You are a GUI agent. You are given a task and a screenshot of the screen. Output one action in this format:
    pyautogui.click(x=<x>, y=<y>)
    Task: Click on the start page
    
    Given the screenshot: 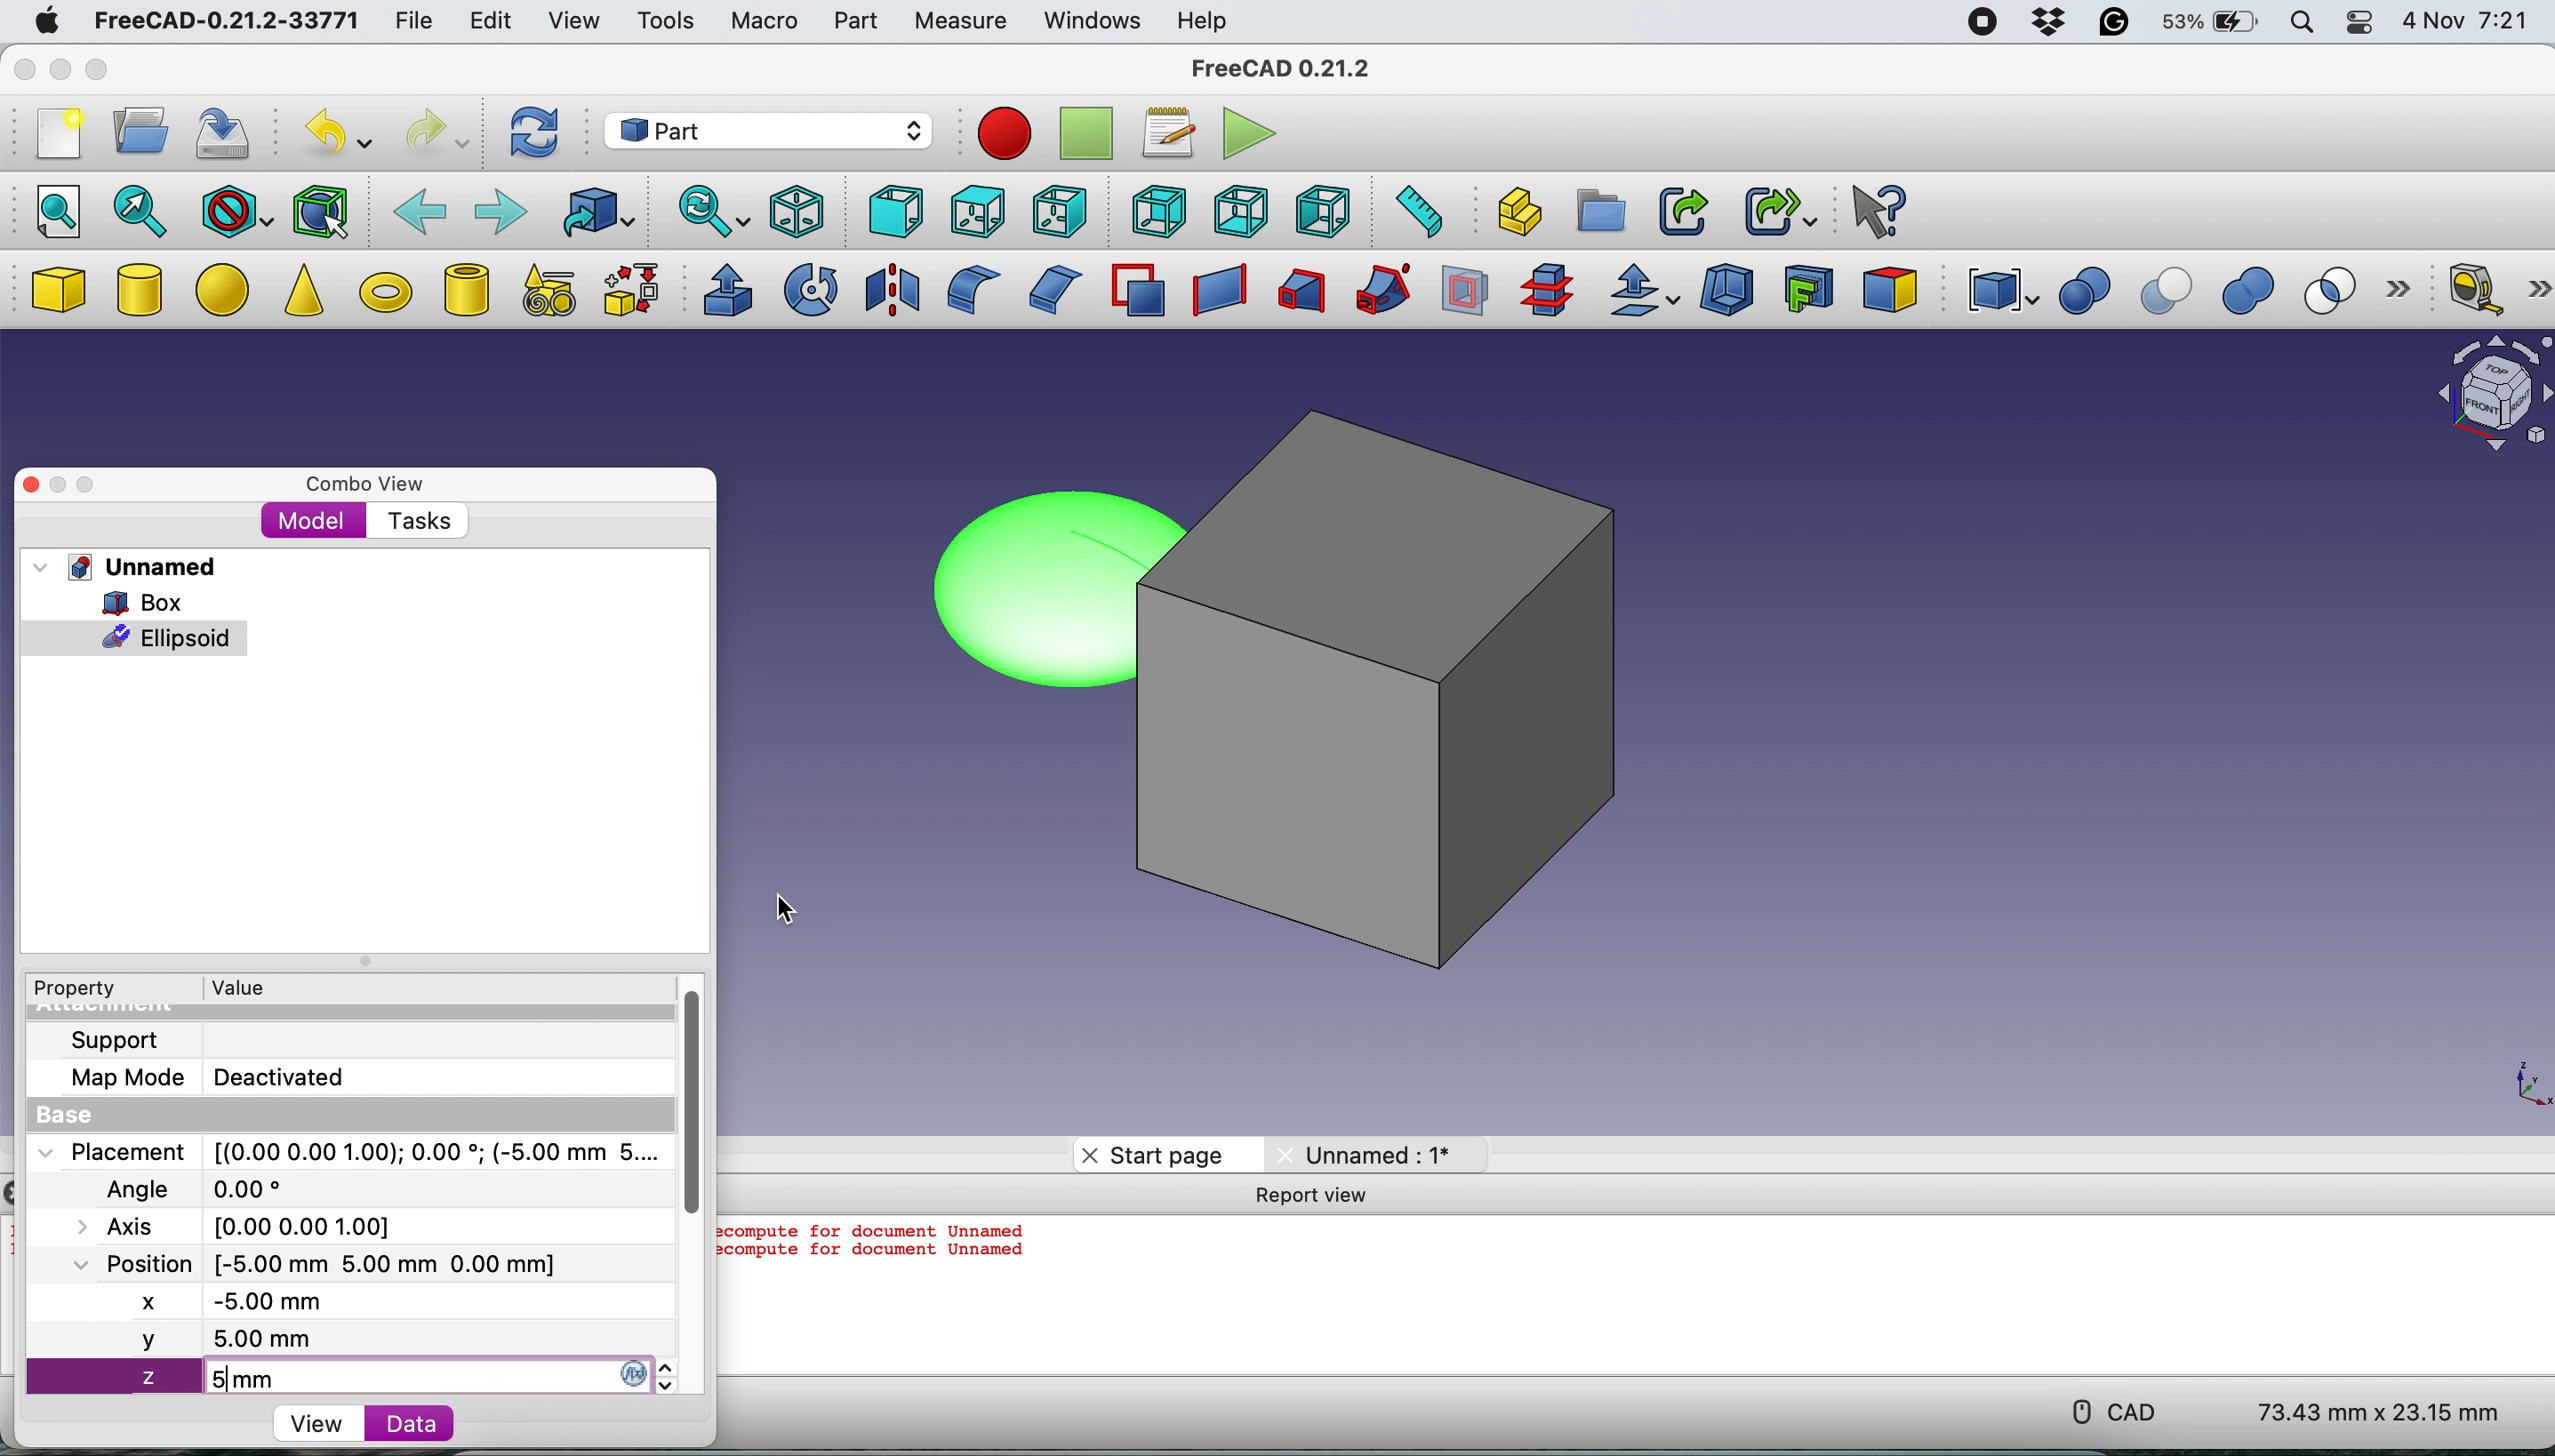 What is the action you would take?
    pyautogui.click(x=1153, y=1154)
    